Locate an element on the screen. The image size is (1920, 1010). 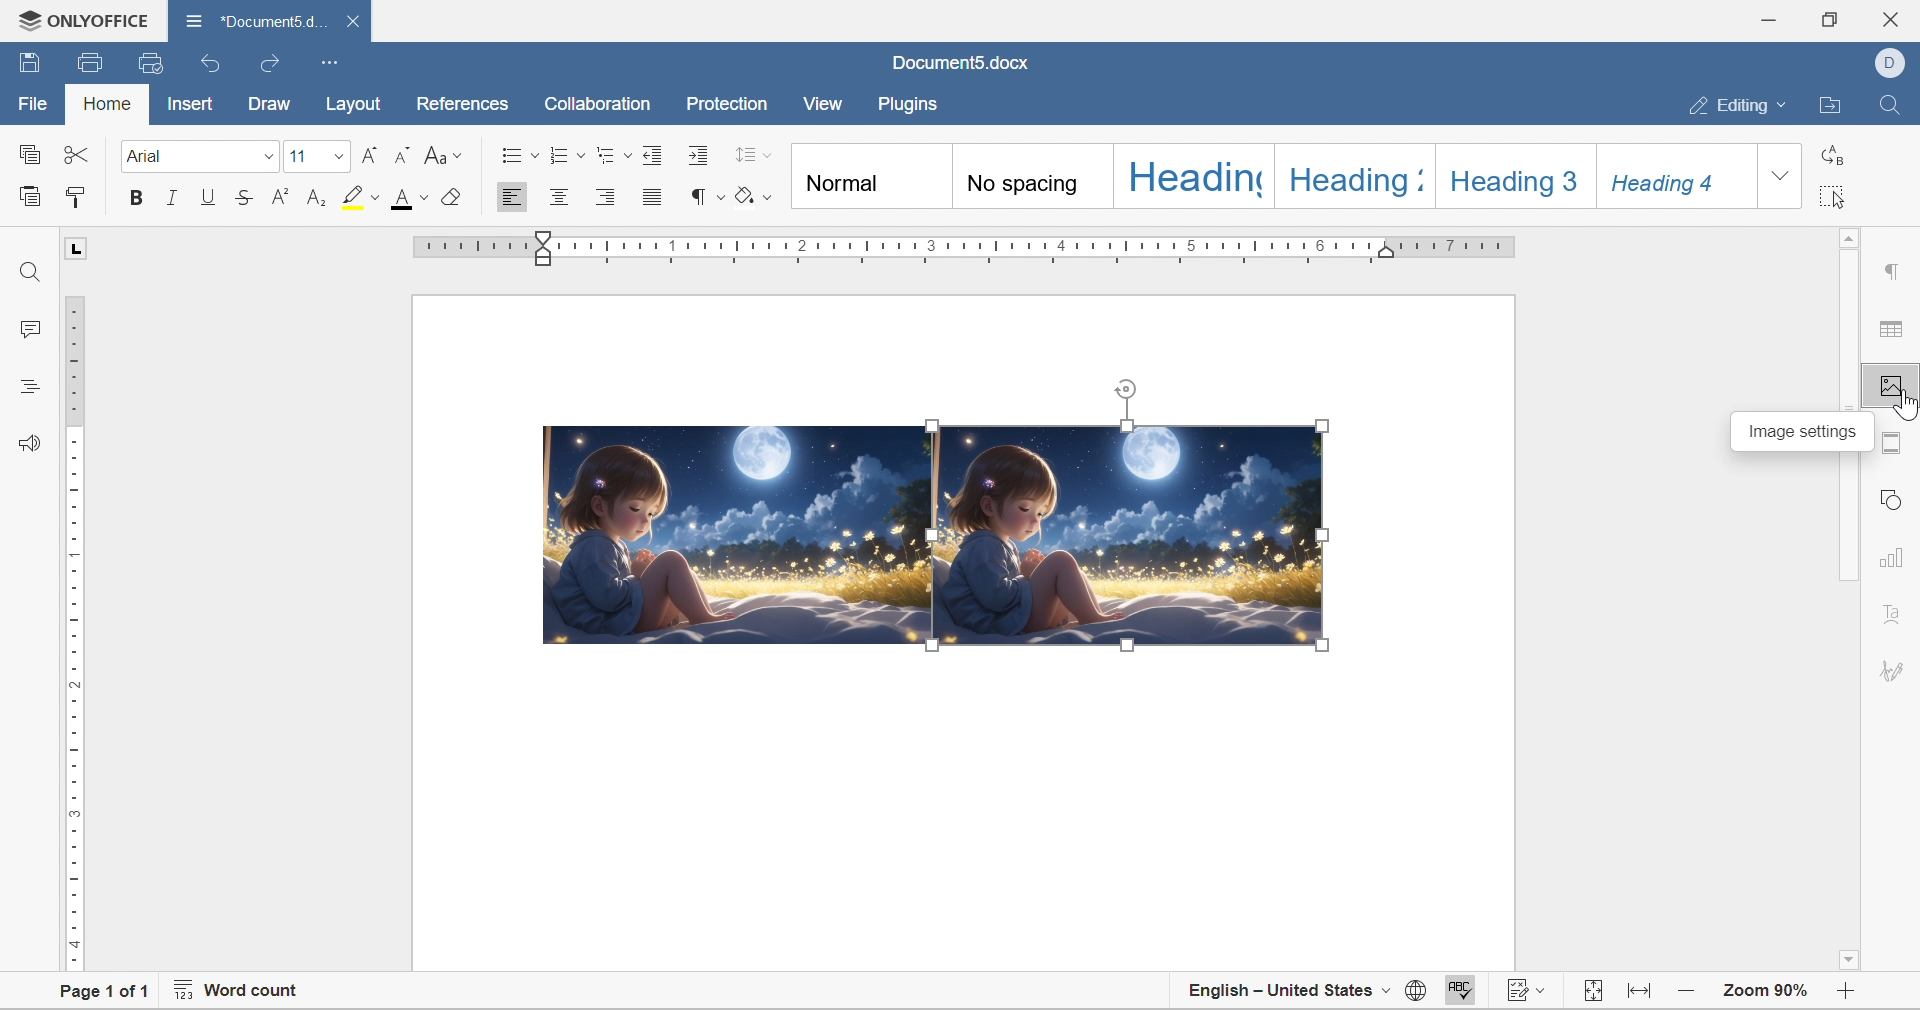
header and foot settings is located at coordinates (1893, 442).